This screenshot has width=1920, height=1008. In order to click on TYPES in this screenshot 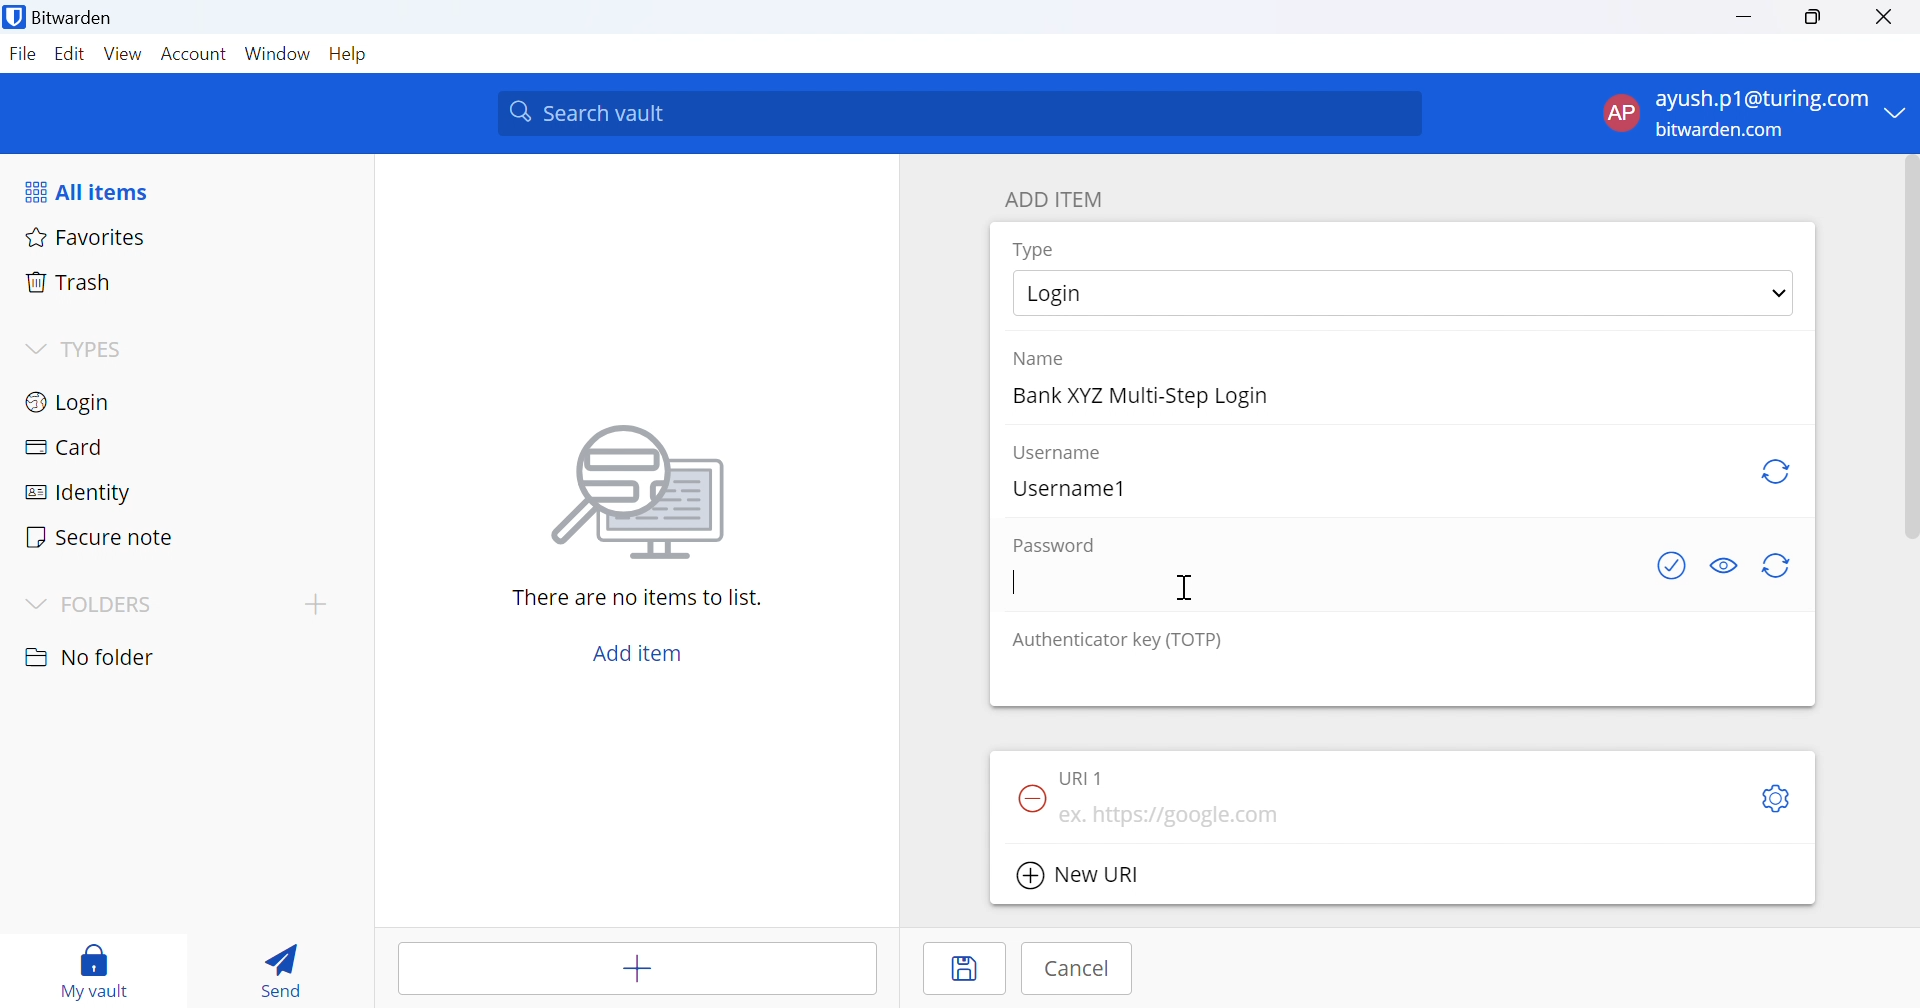, I will do `click(98, 350)`.